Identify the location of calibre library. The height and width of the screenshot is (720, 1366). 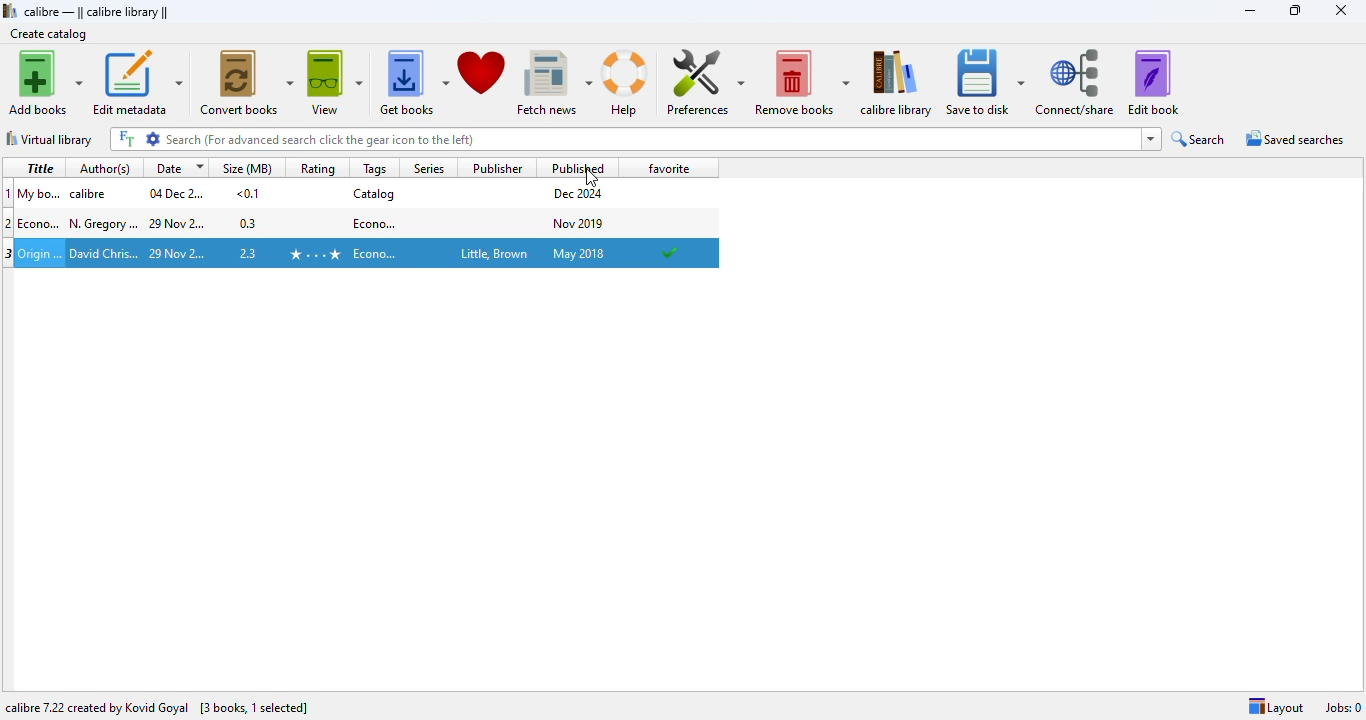
(896, 82).